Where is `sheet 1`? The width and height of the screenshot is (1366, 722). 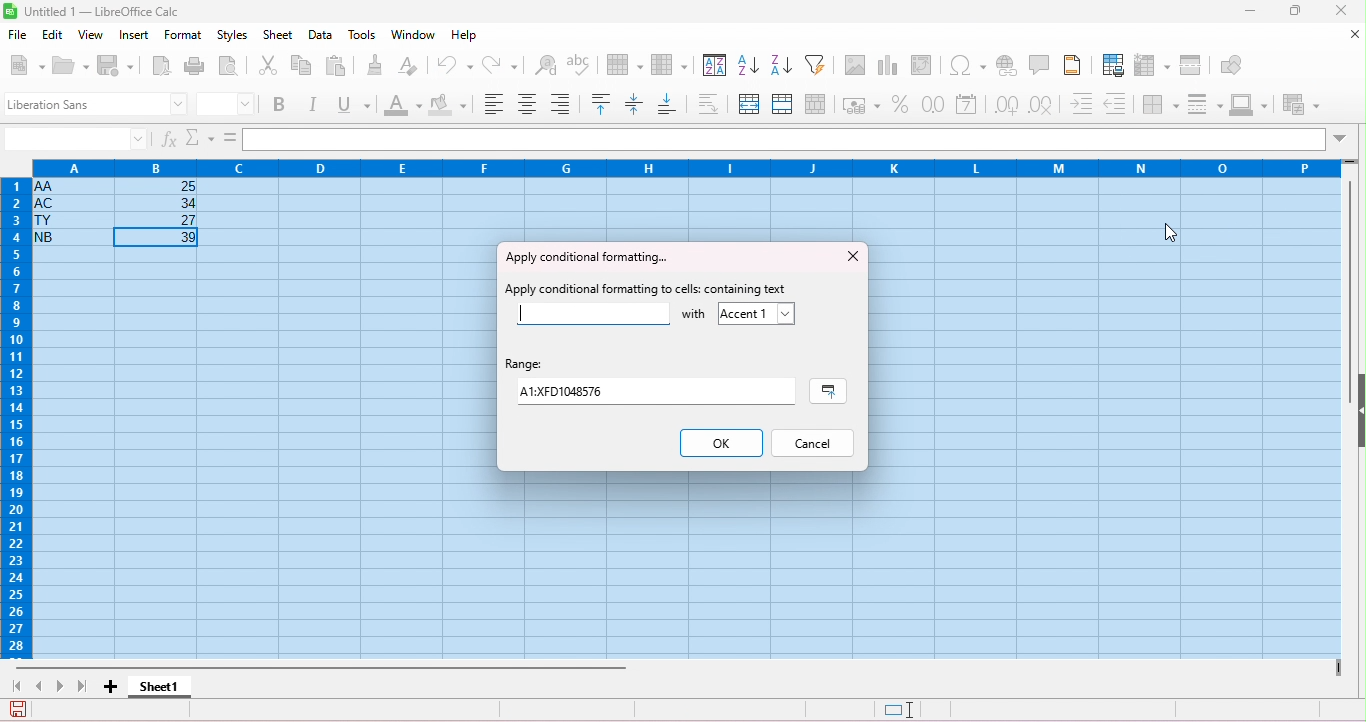 sheet 1 is located at coordinates (163, 689).